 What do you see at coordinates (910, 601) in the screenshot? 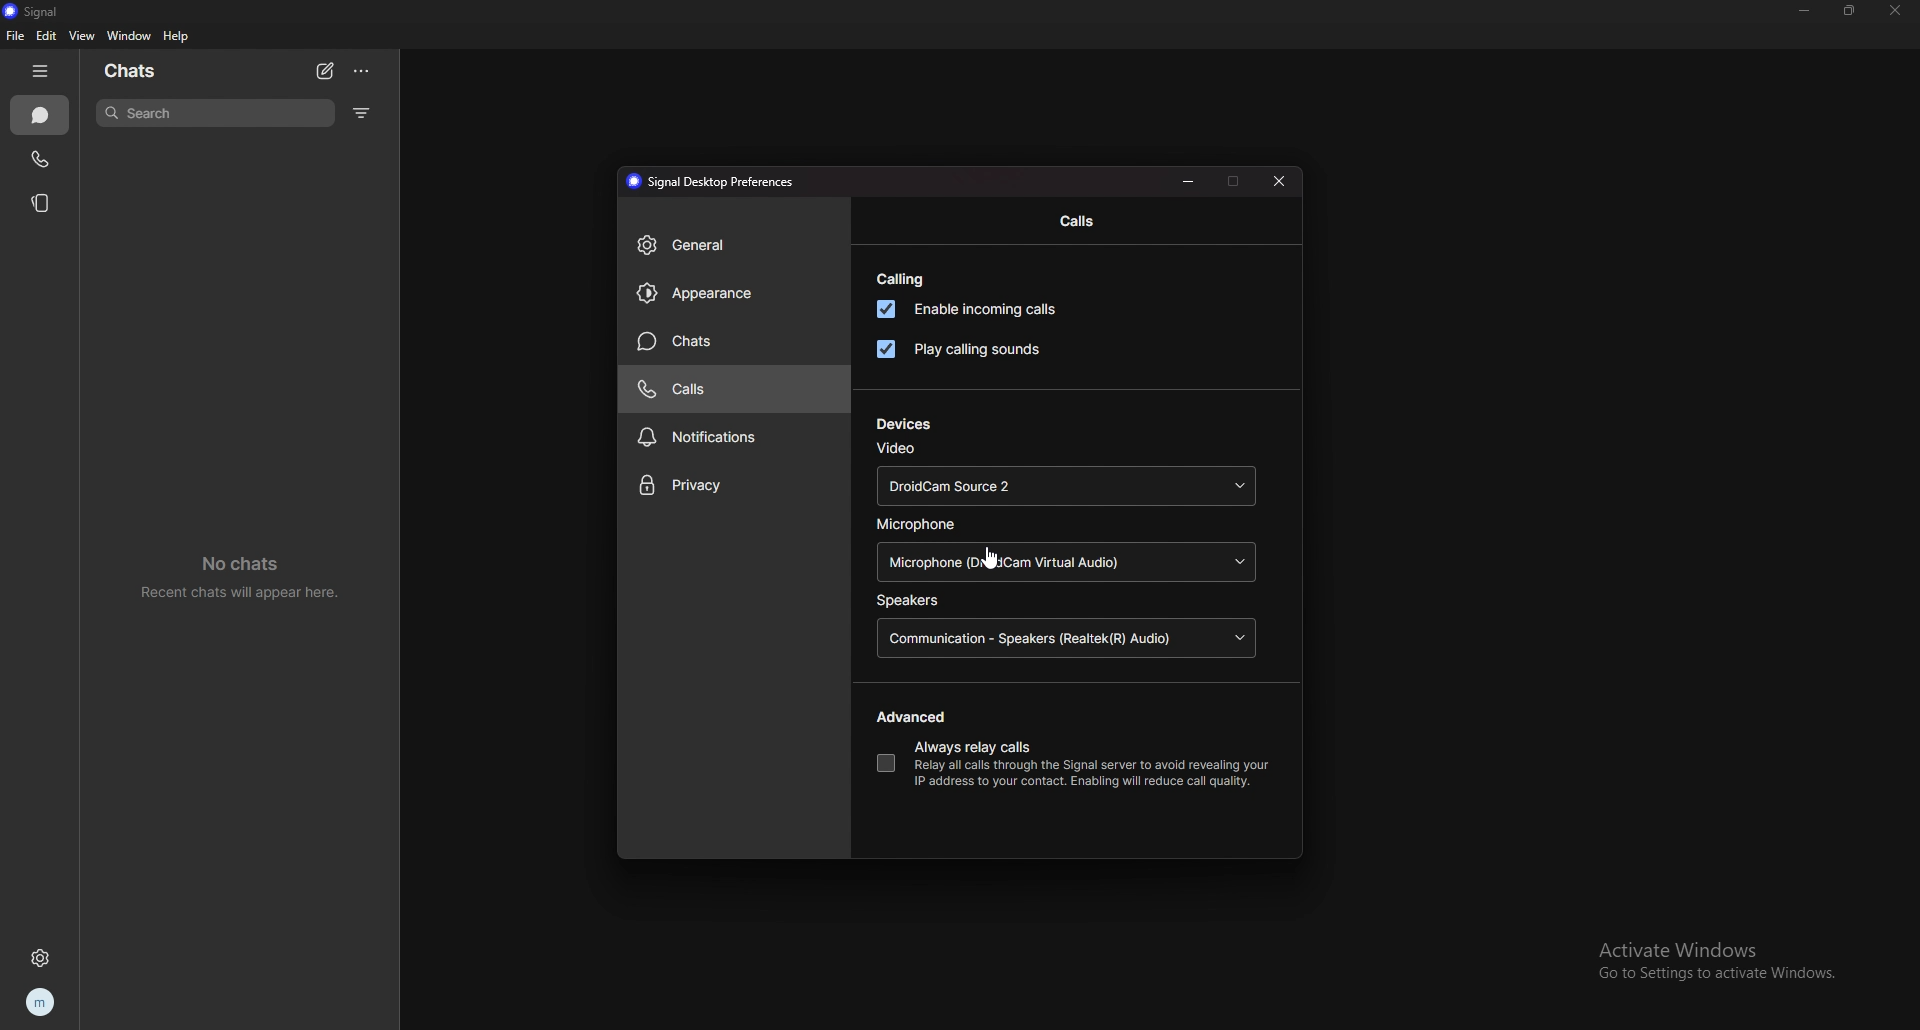
I see `speakers` at bounding box center [910, 601].